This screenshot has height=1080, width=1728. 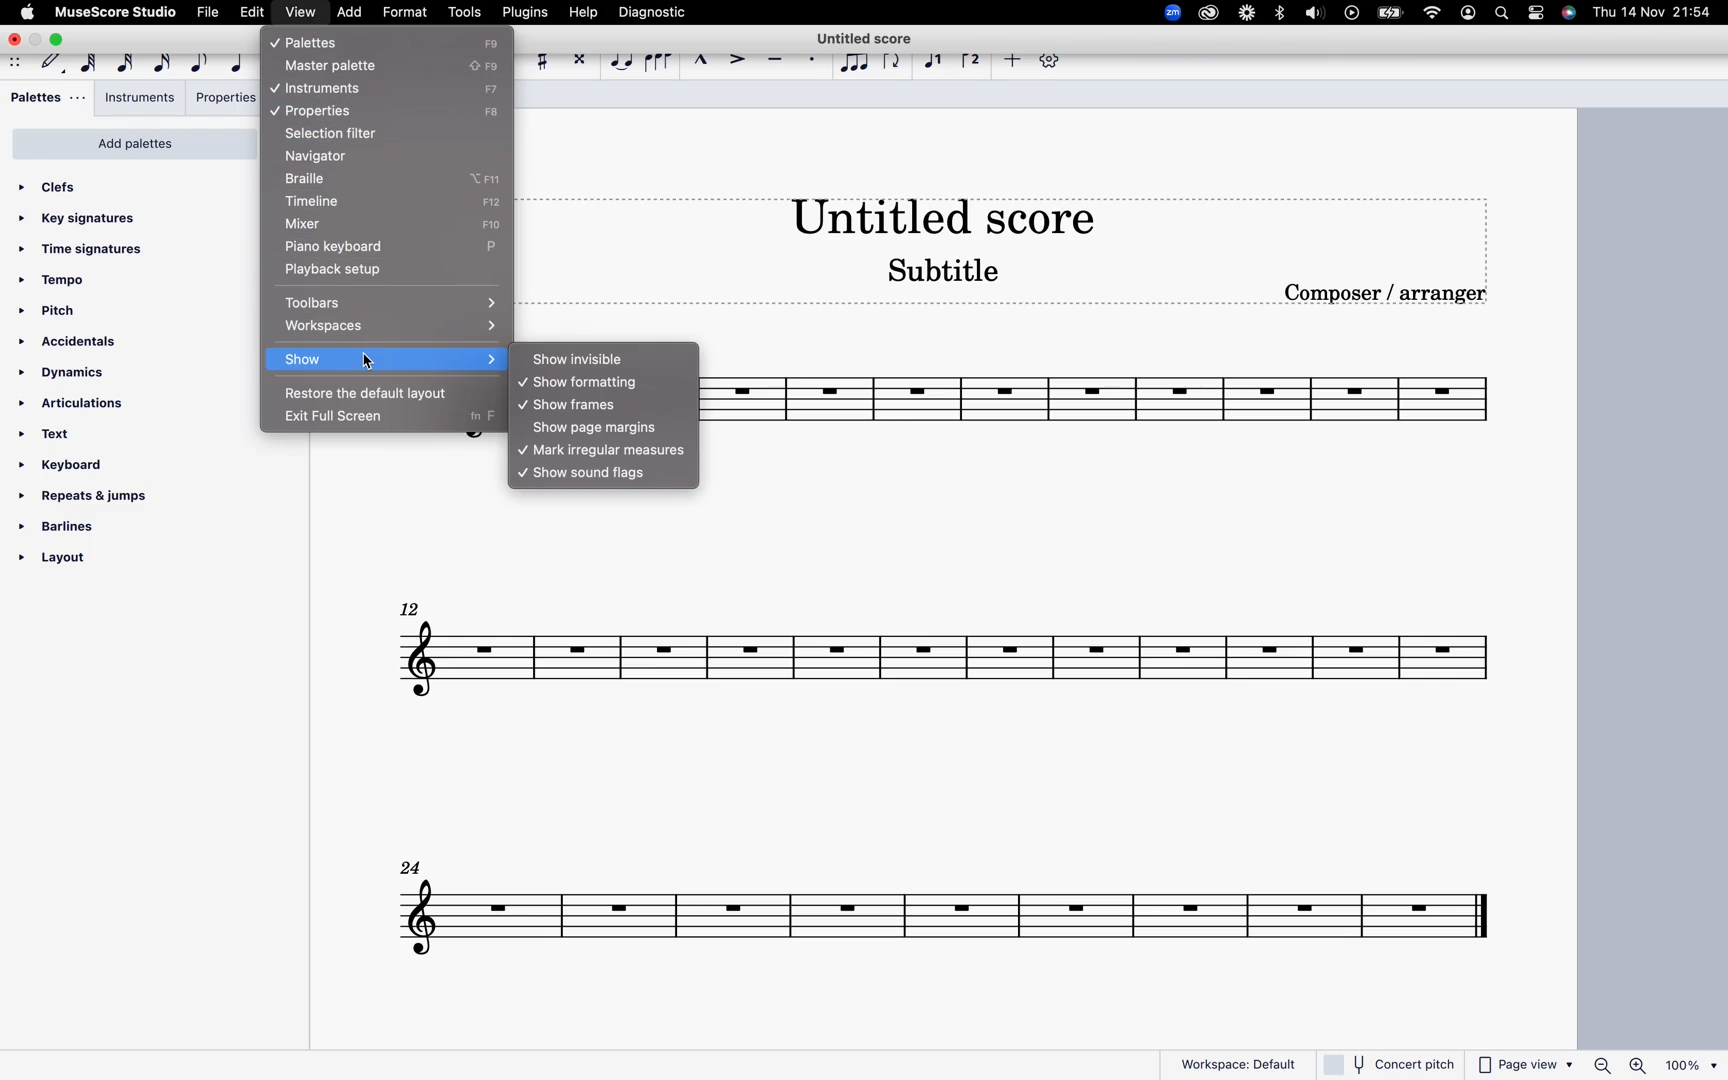 What do you see at coordinates (403, 13) in the screenshot?
I see `format` at bounding box center [403, 13].